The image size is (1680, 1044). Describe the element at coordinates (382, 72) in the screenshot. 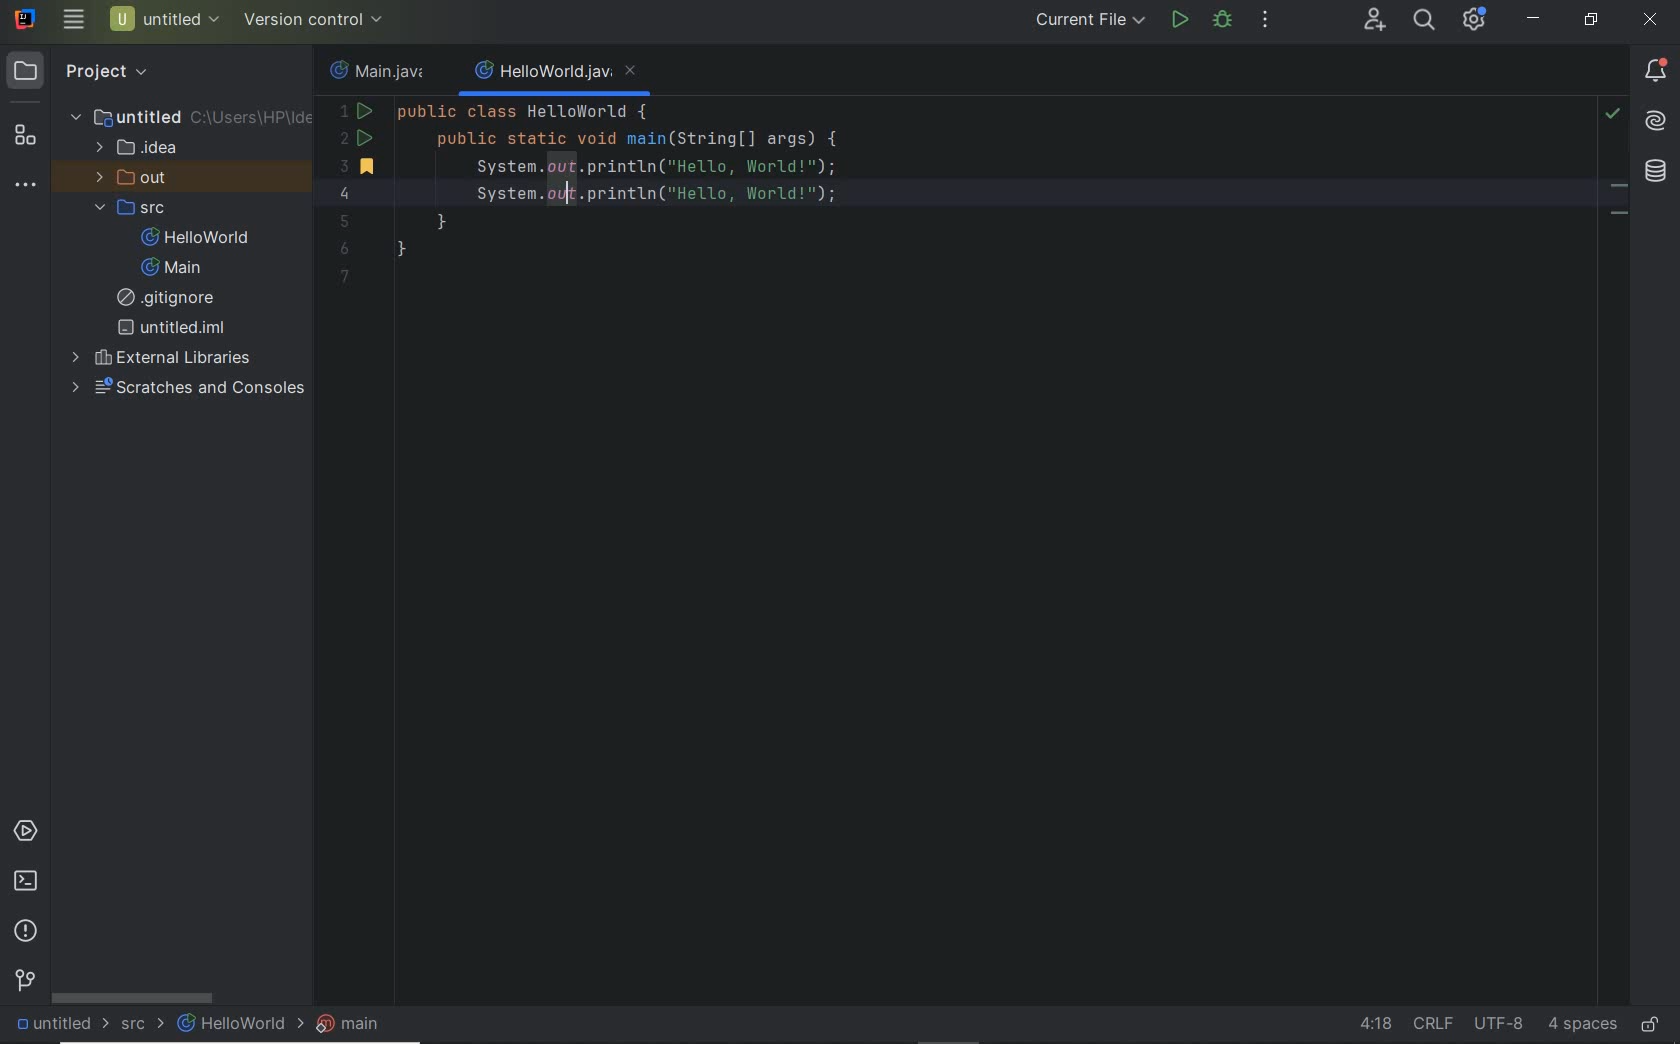

I see `Main java` at that location.